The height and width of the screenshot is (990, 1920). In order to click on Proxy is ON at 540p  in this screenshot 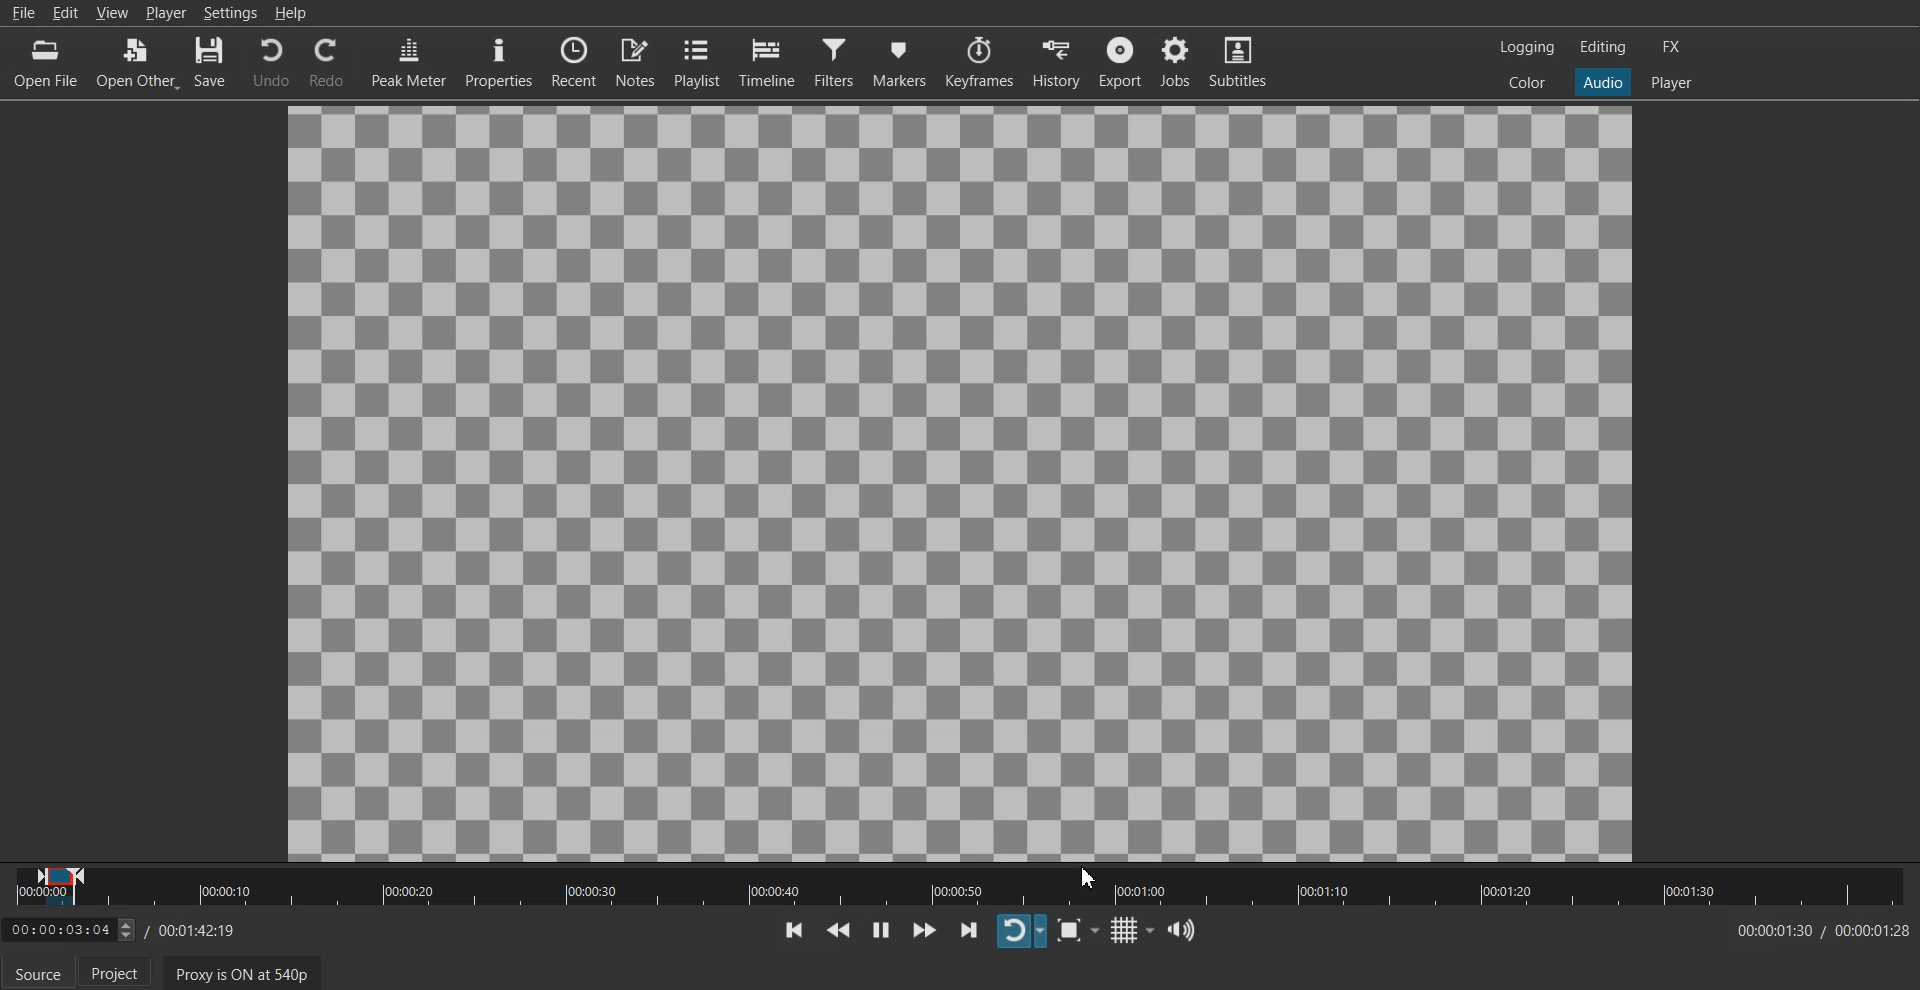, I will do `click(240, 972)`.